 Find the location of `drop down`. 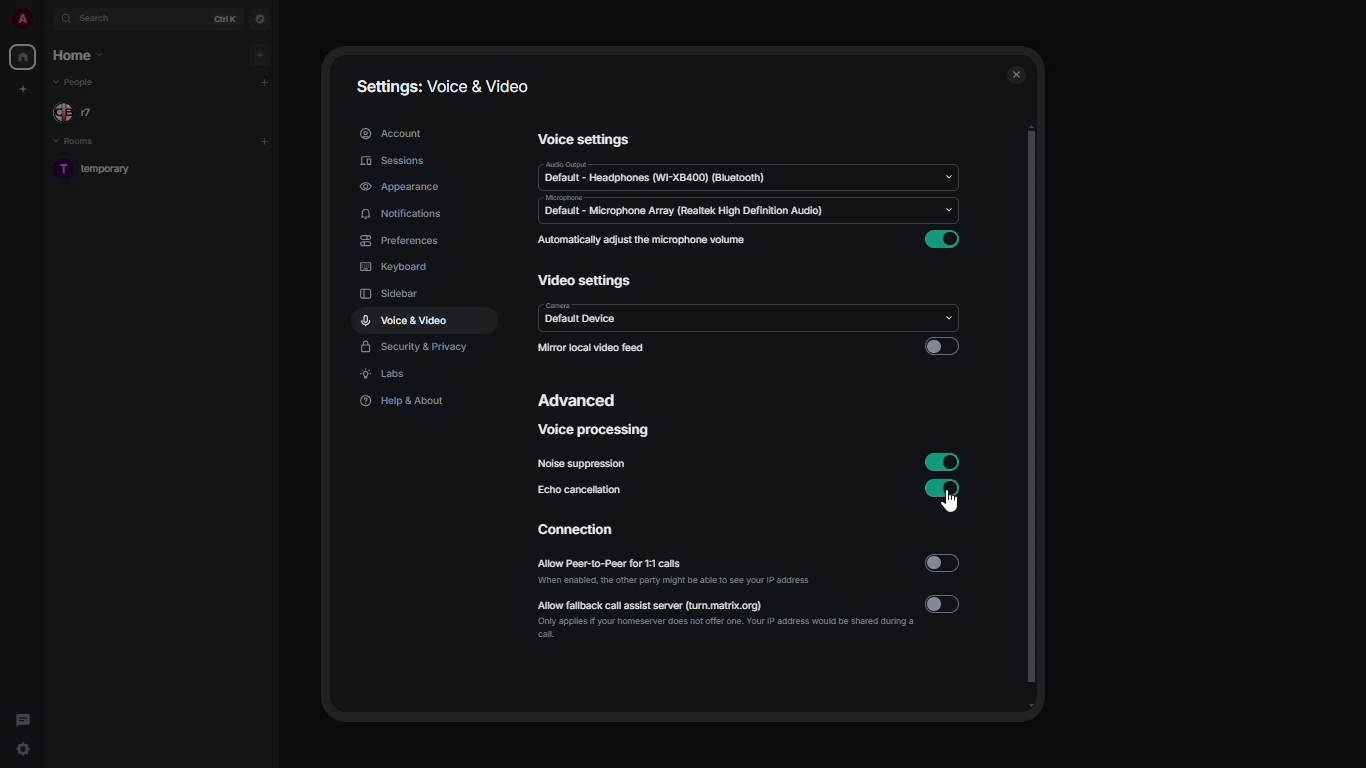

drop down is located at coordinates (949, 176).